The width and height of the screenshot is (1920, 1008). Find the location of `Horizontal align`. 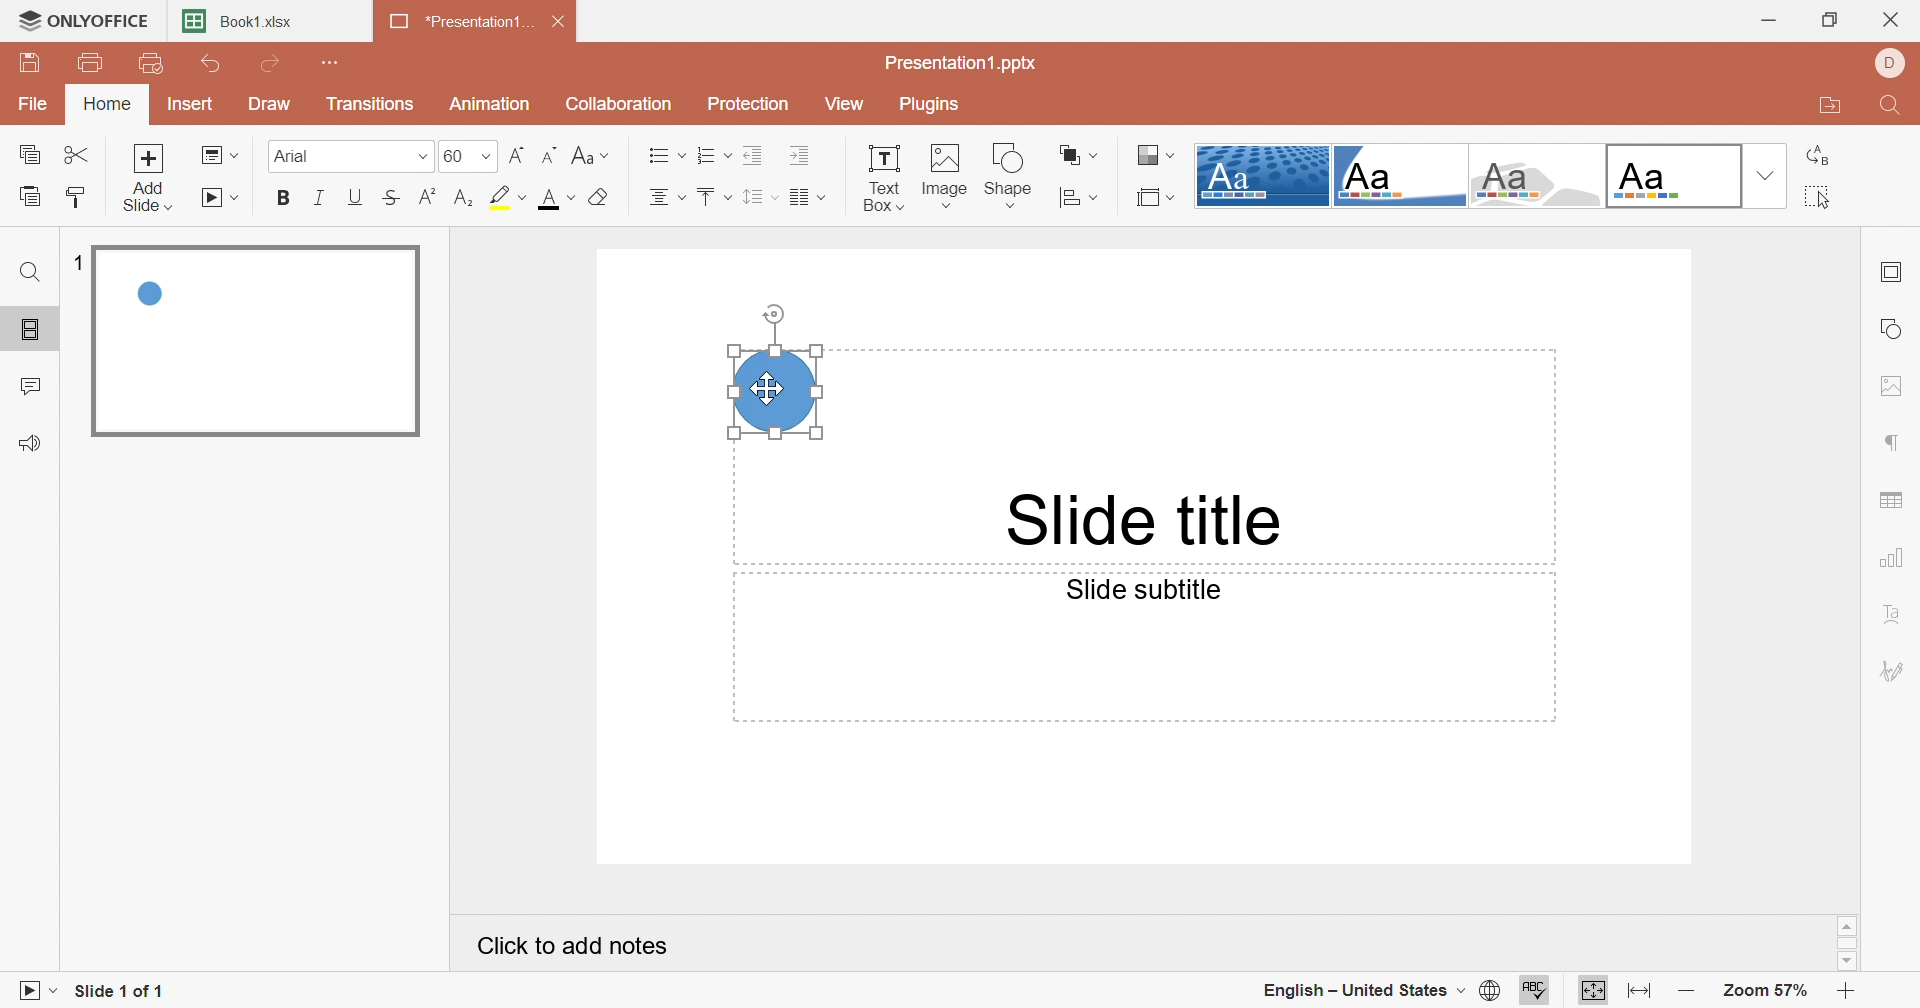

Horizontal align is located at coordinates (665, 154).